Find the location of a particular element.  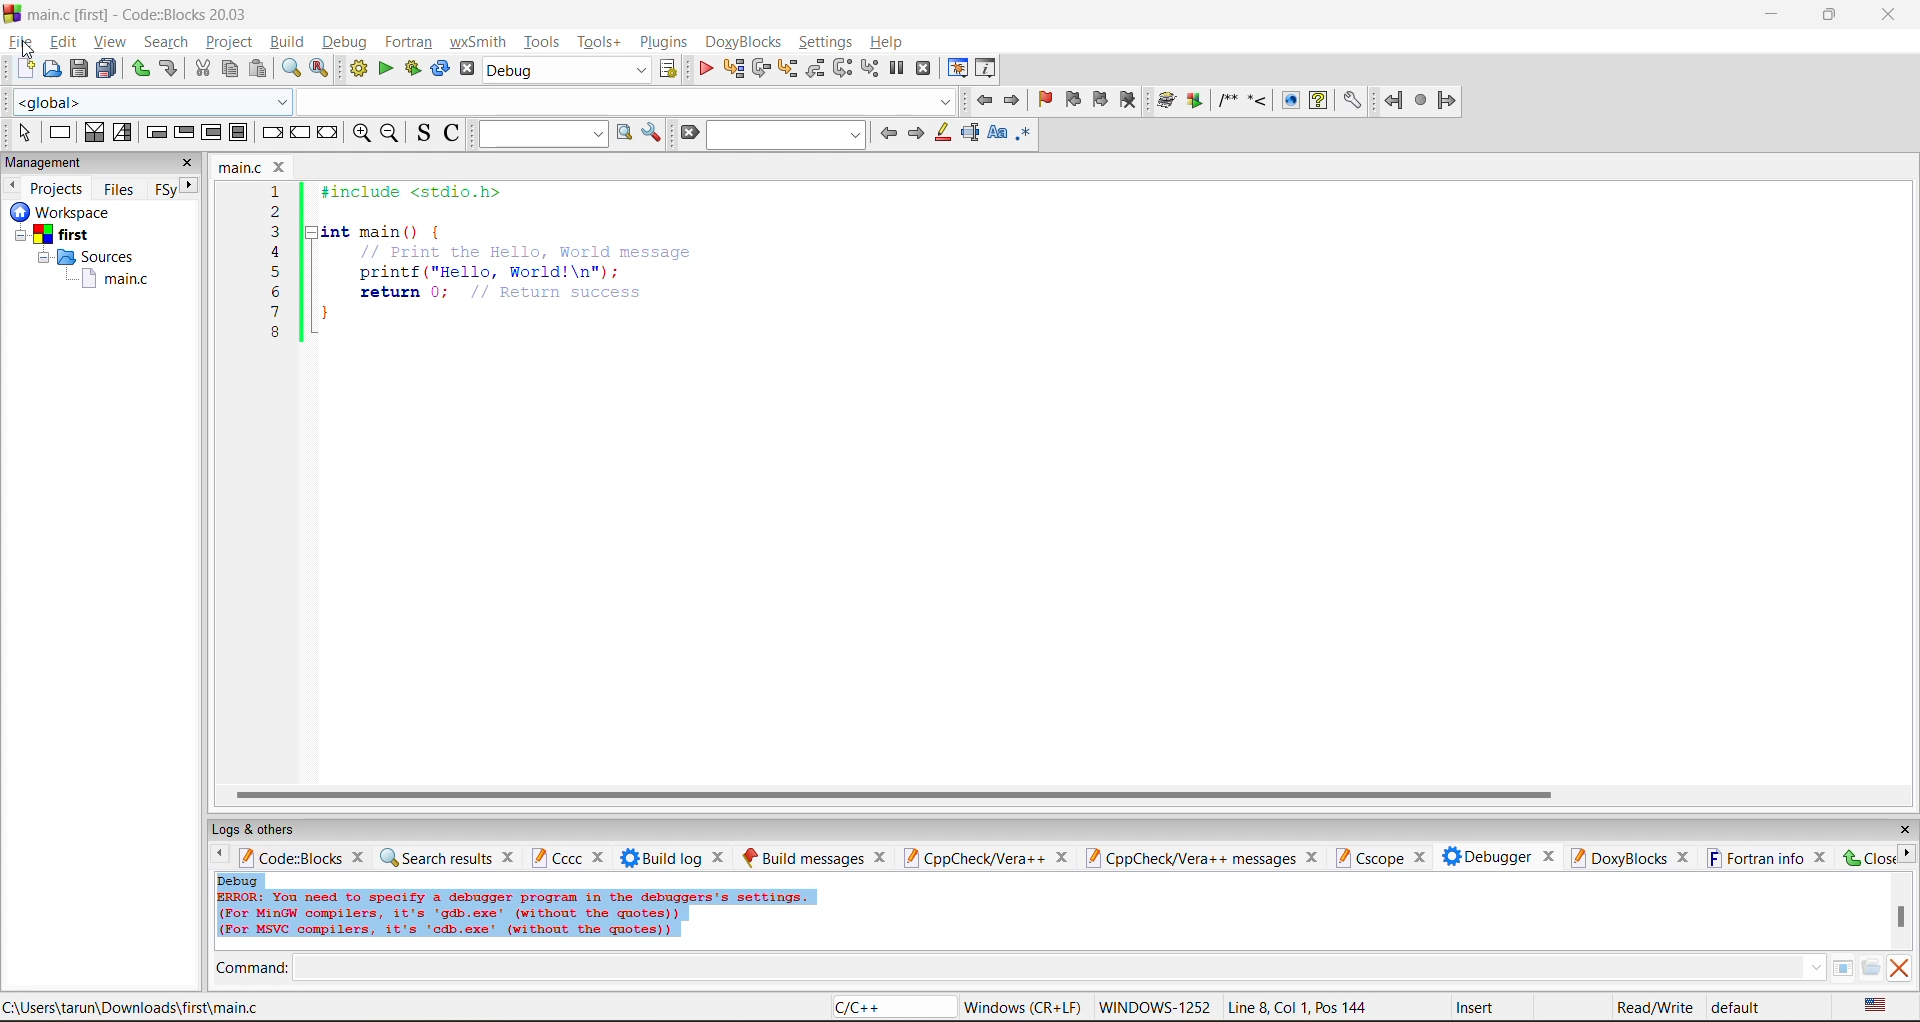

doxyblocks is located at coordinates (1617, 857).